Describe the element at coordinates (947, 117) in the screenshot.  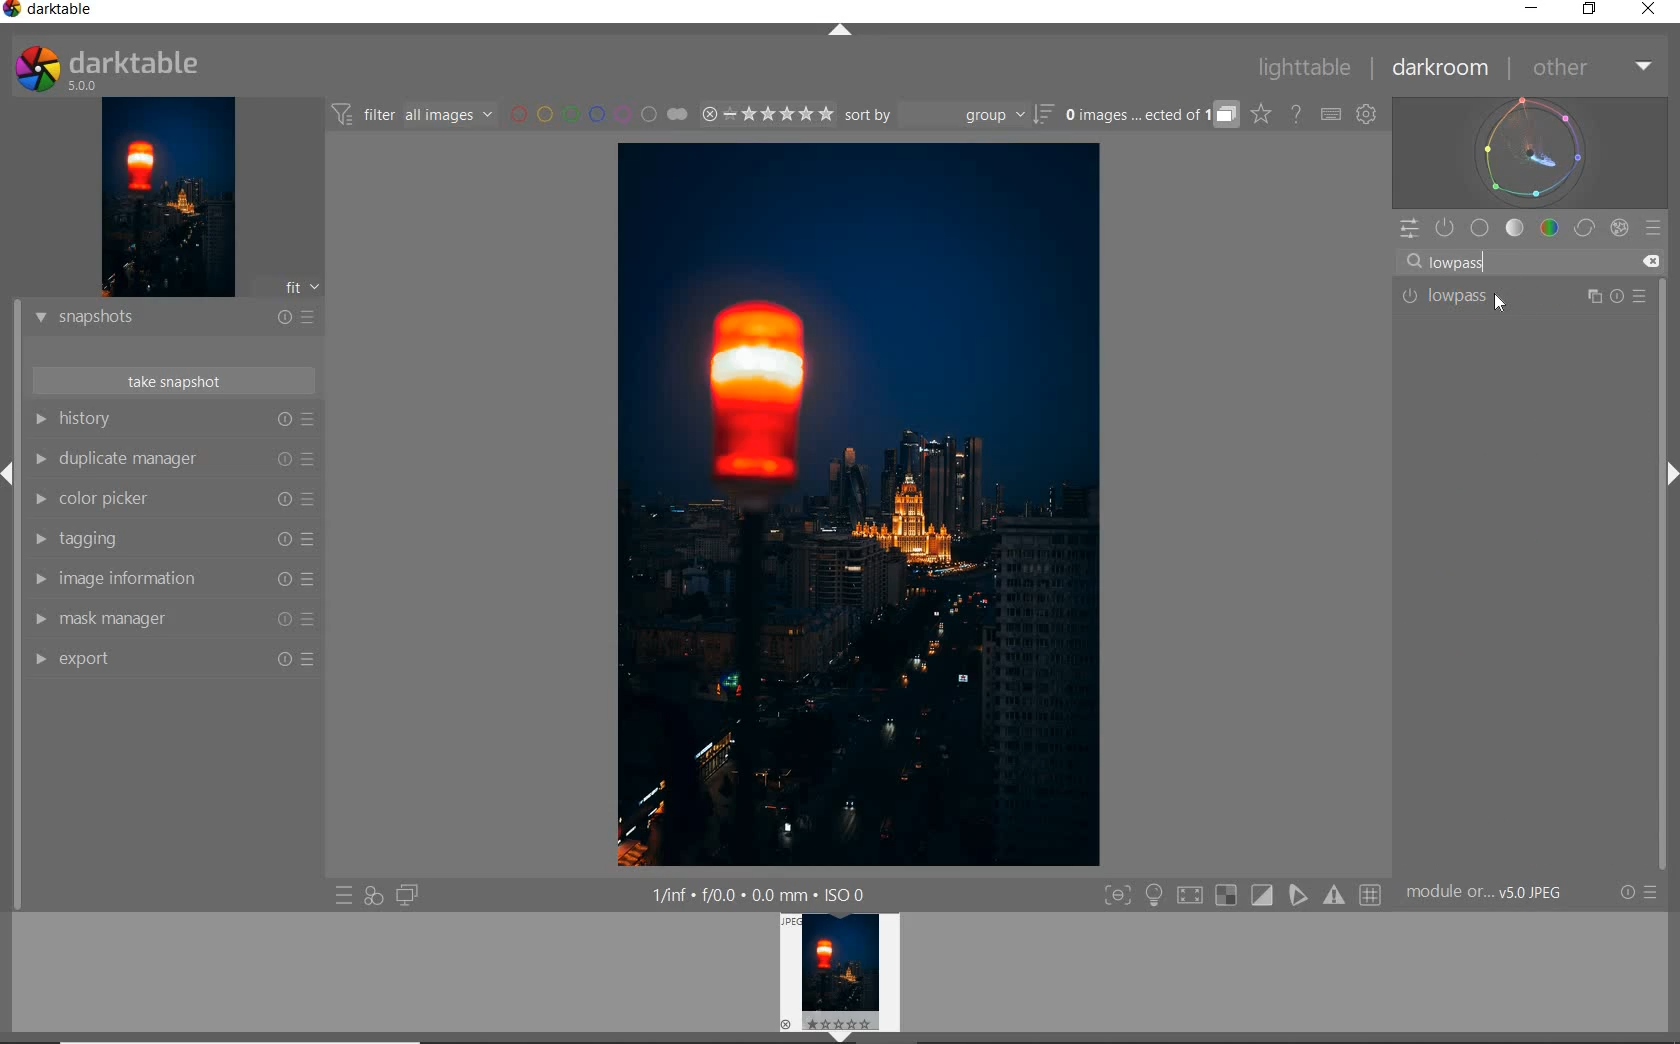
I see `SORT` at that location.